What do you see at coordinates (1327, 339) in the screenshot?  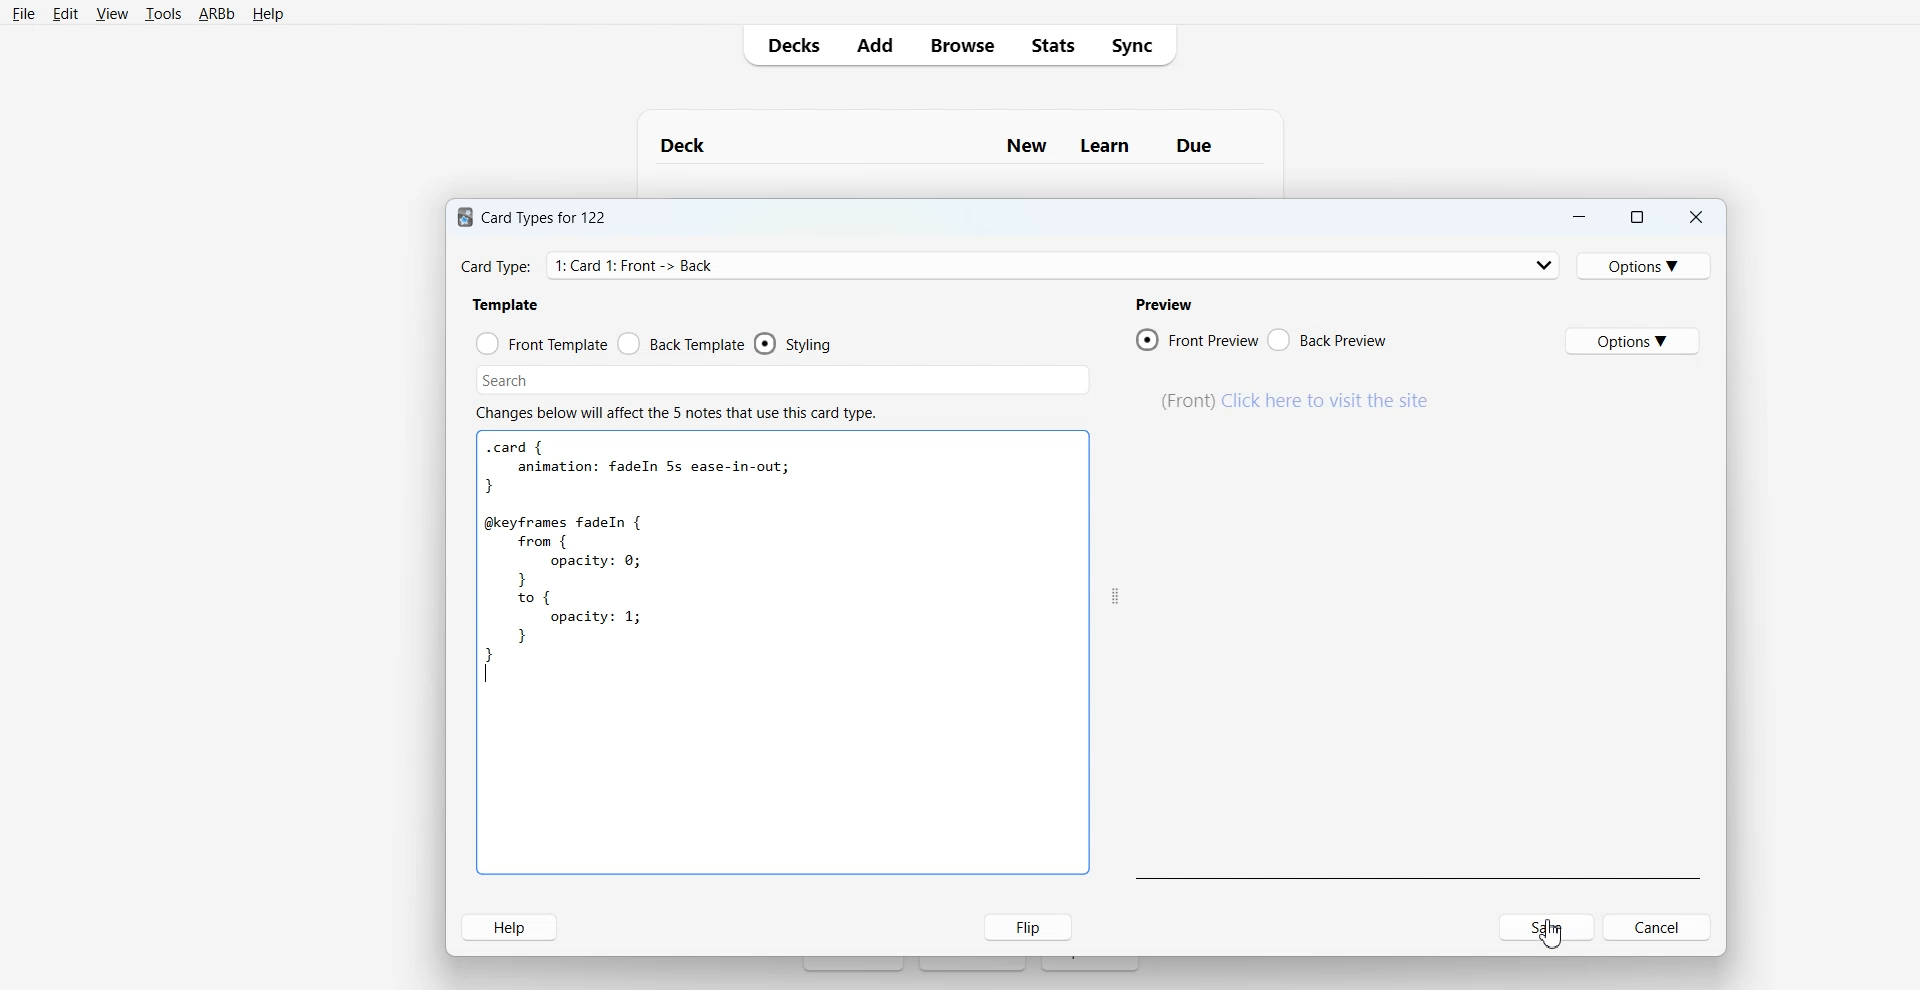 I see `Back Preview` at bounding box center [1327, 339].